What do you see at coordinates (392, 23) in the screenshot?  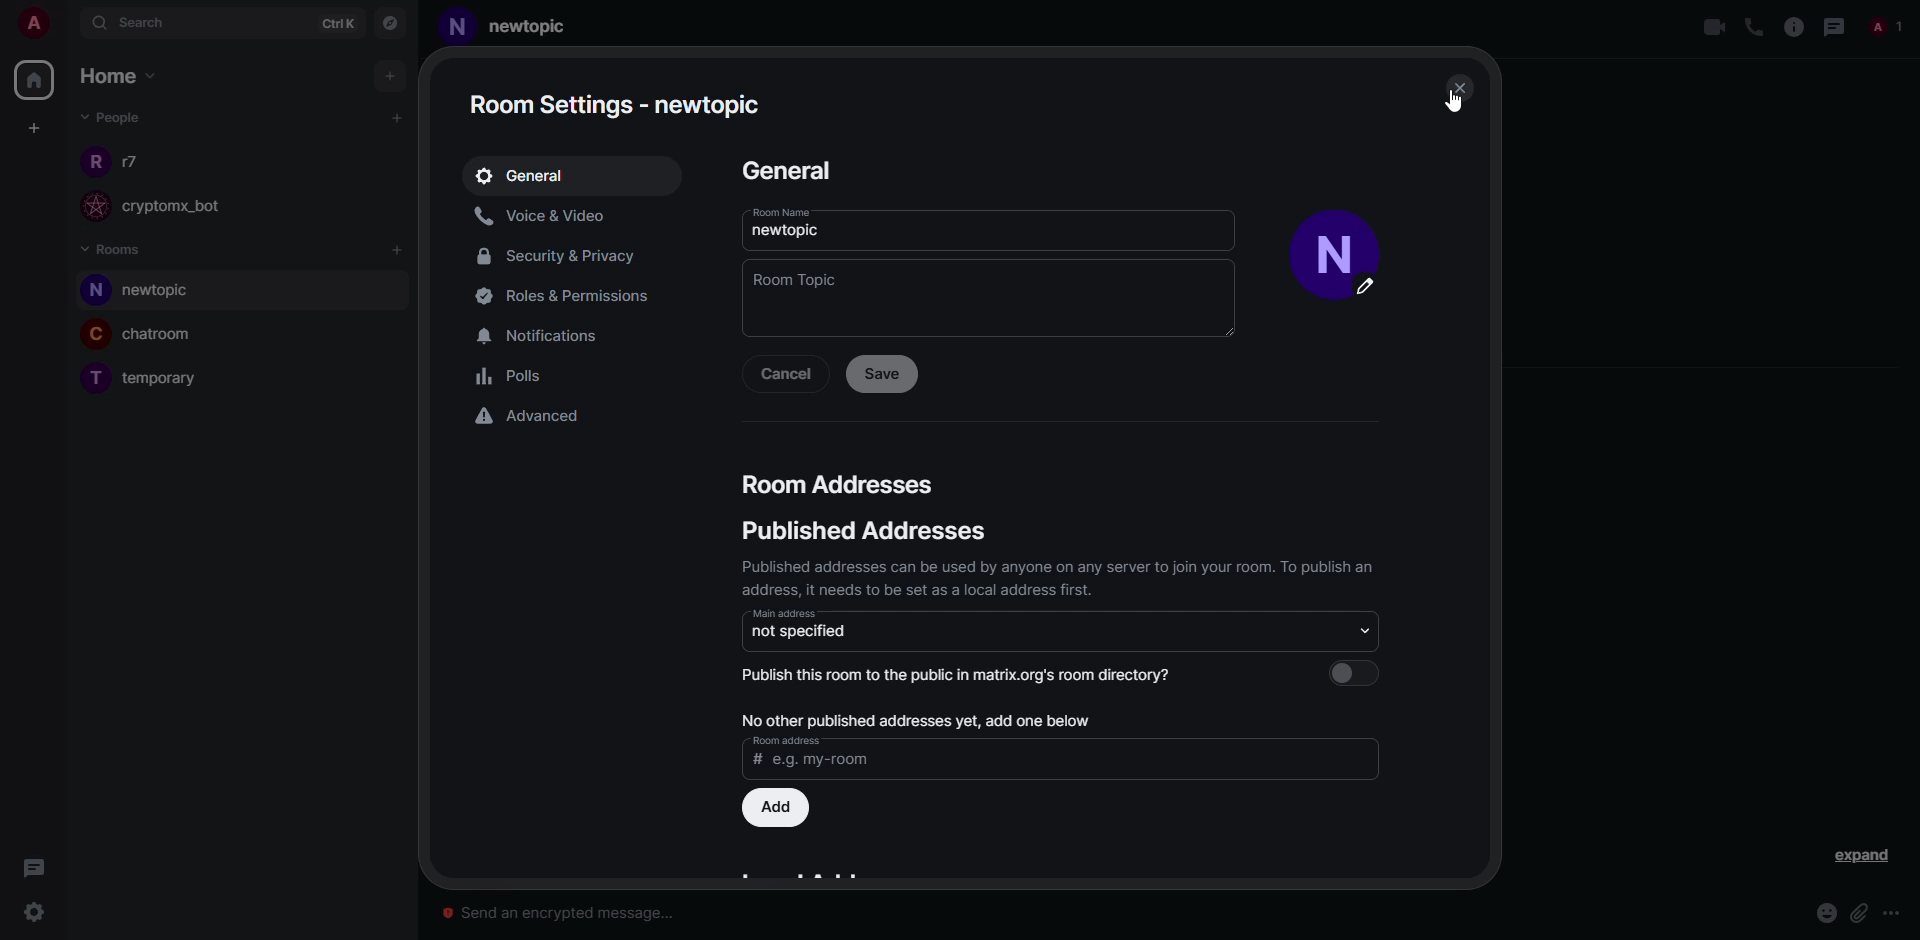 I see `navigator` at bounding box center [392, 23].